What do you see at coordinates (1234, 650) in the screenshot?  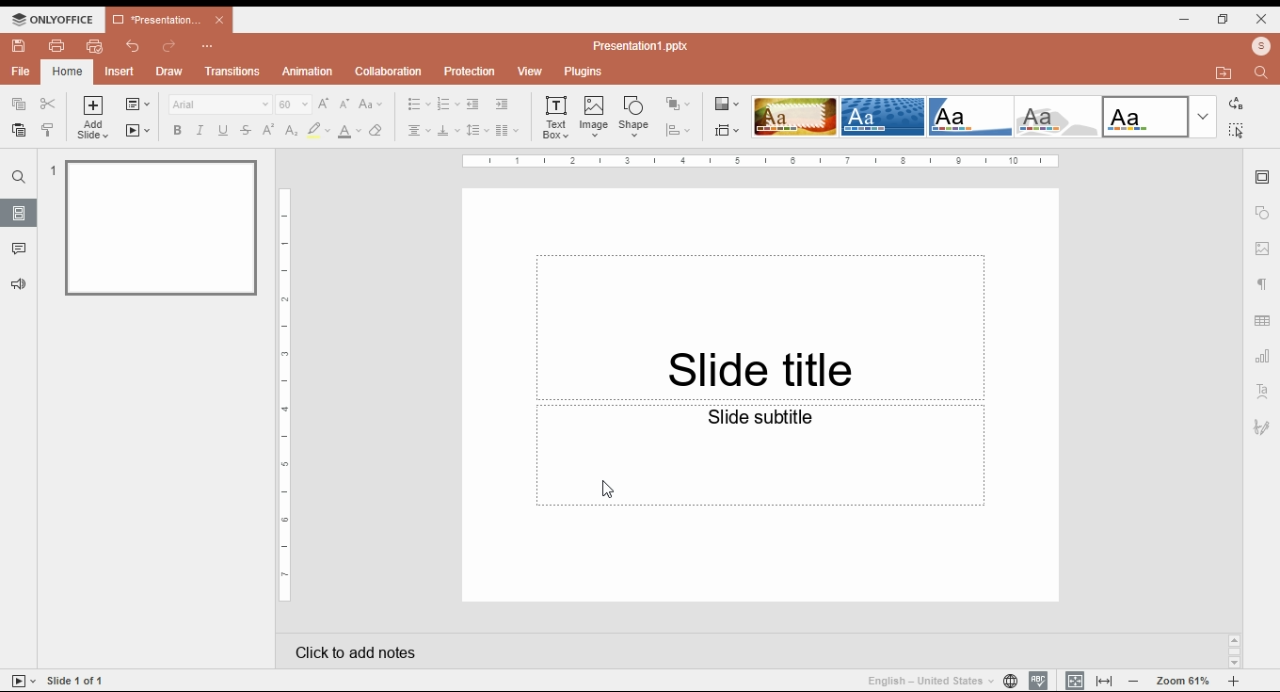 I see `Scroll bar` at bounding box center [1234, 650].